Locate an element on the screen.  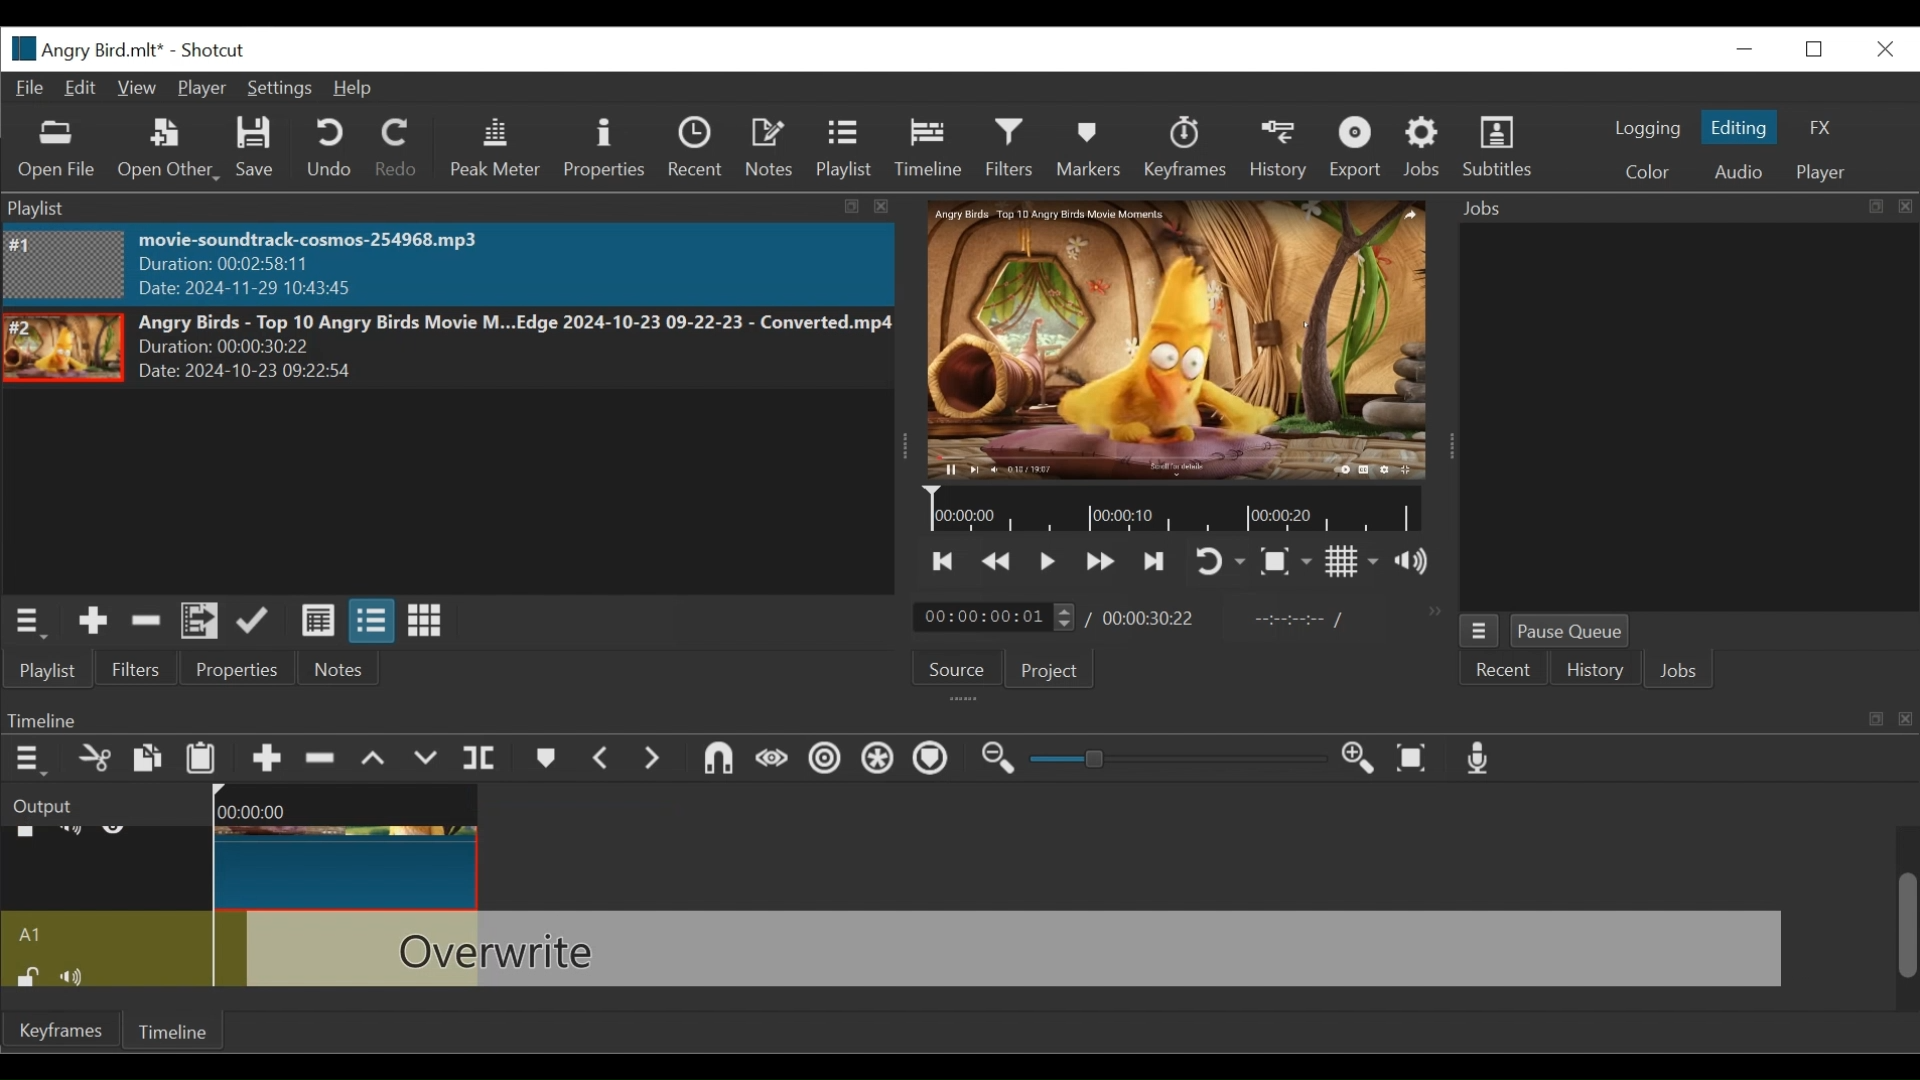
Keyframes is located at coordinates (1183, 147).